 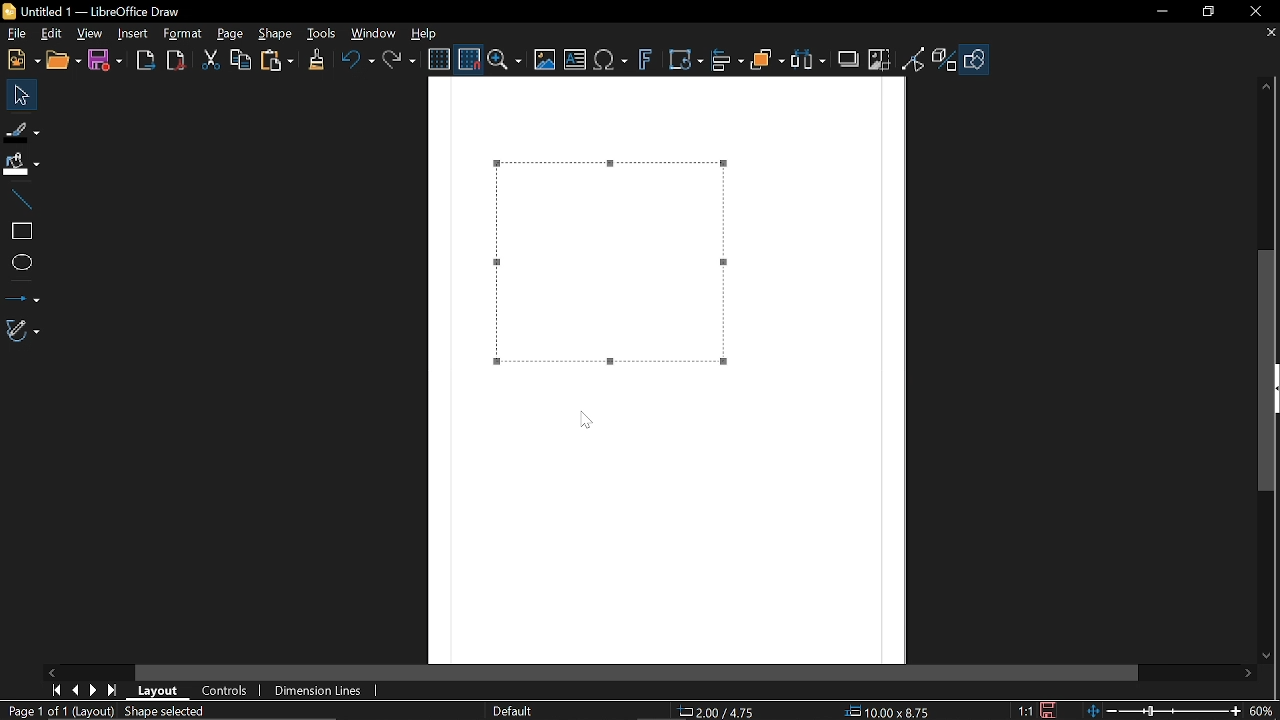 I want to click on Insert text, so click(x=612, y=61).